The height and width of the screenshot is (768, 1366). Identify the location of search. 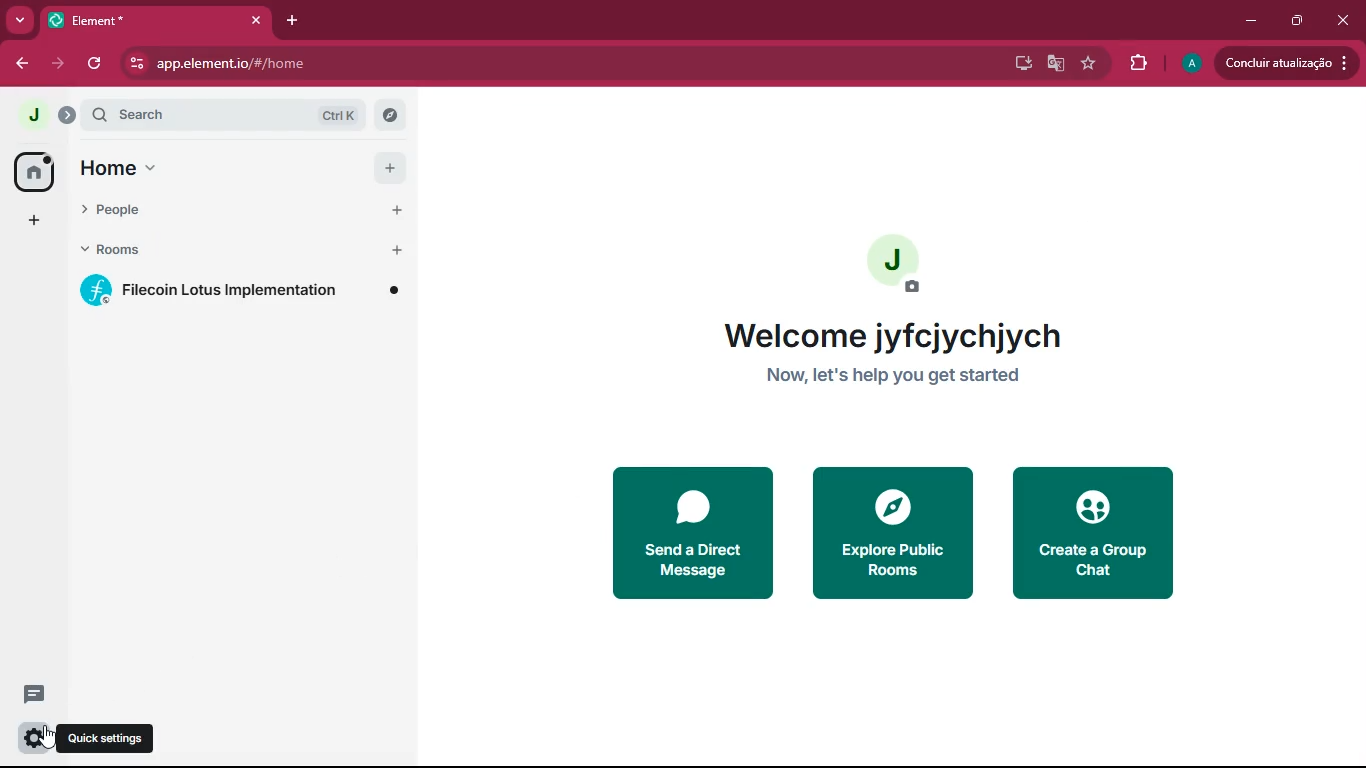
(214, 112).